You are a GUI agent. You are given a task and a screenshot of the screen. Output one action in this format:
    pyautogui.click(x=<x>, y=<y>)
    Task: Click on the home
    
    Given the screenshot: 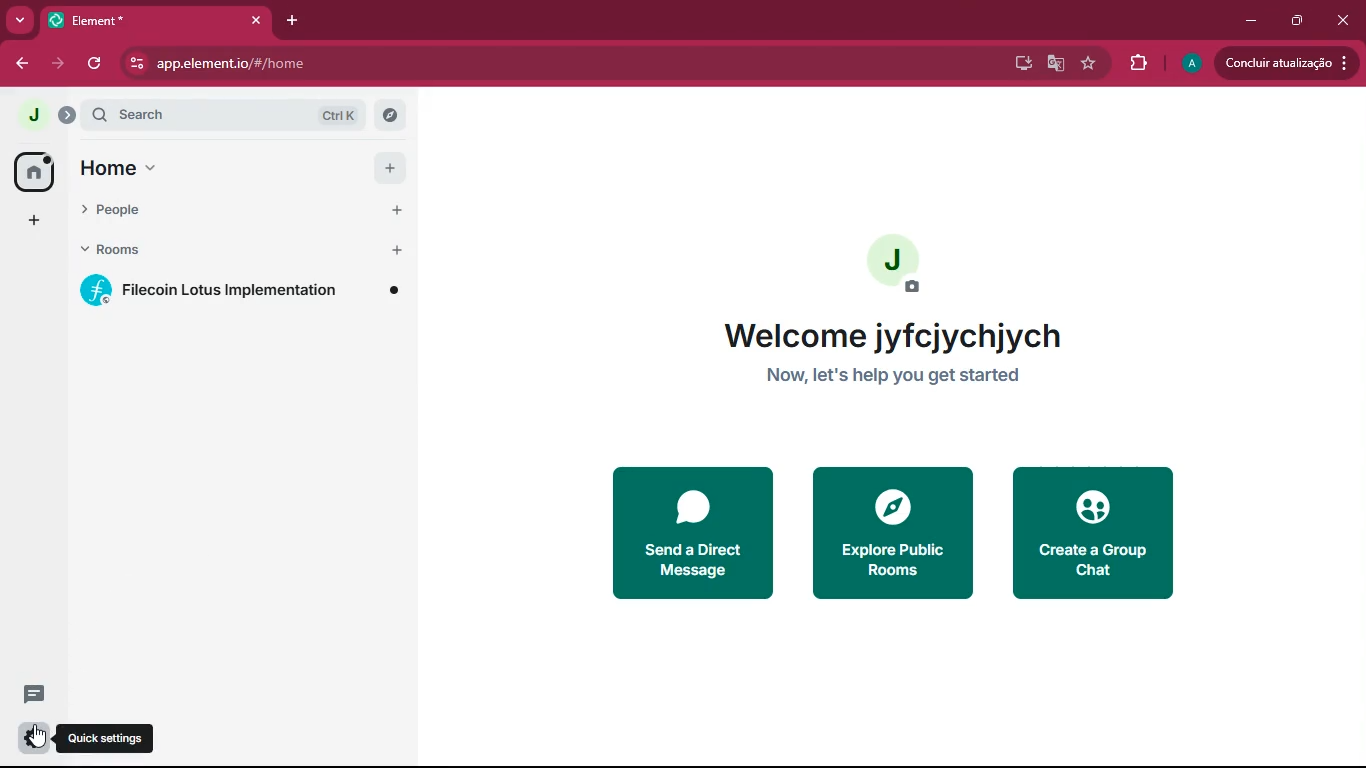 What is the action you would take?
    pyautogui.click(x=244, y=167)
    